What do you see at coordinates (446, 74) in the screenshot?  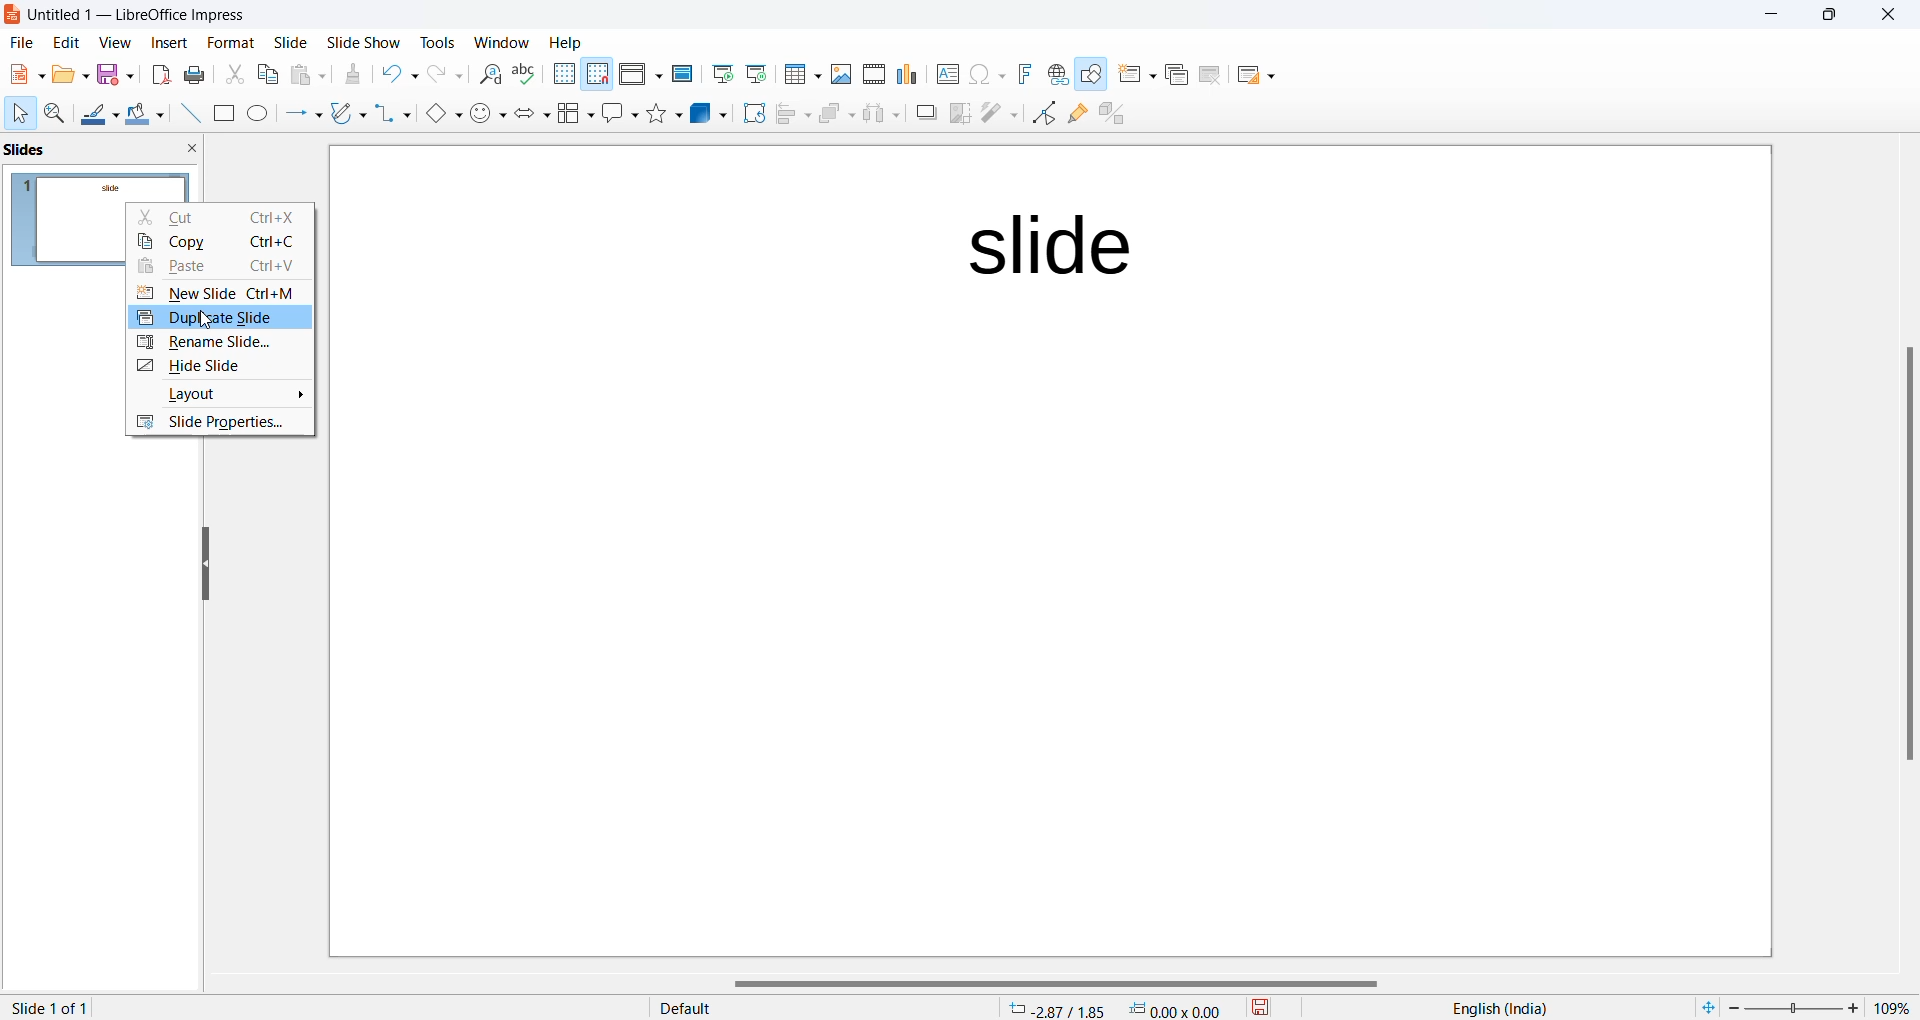 I see `Redo` at bounding box center [446, 74].